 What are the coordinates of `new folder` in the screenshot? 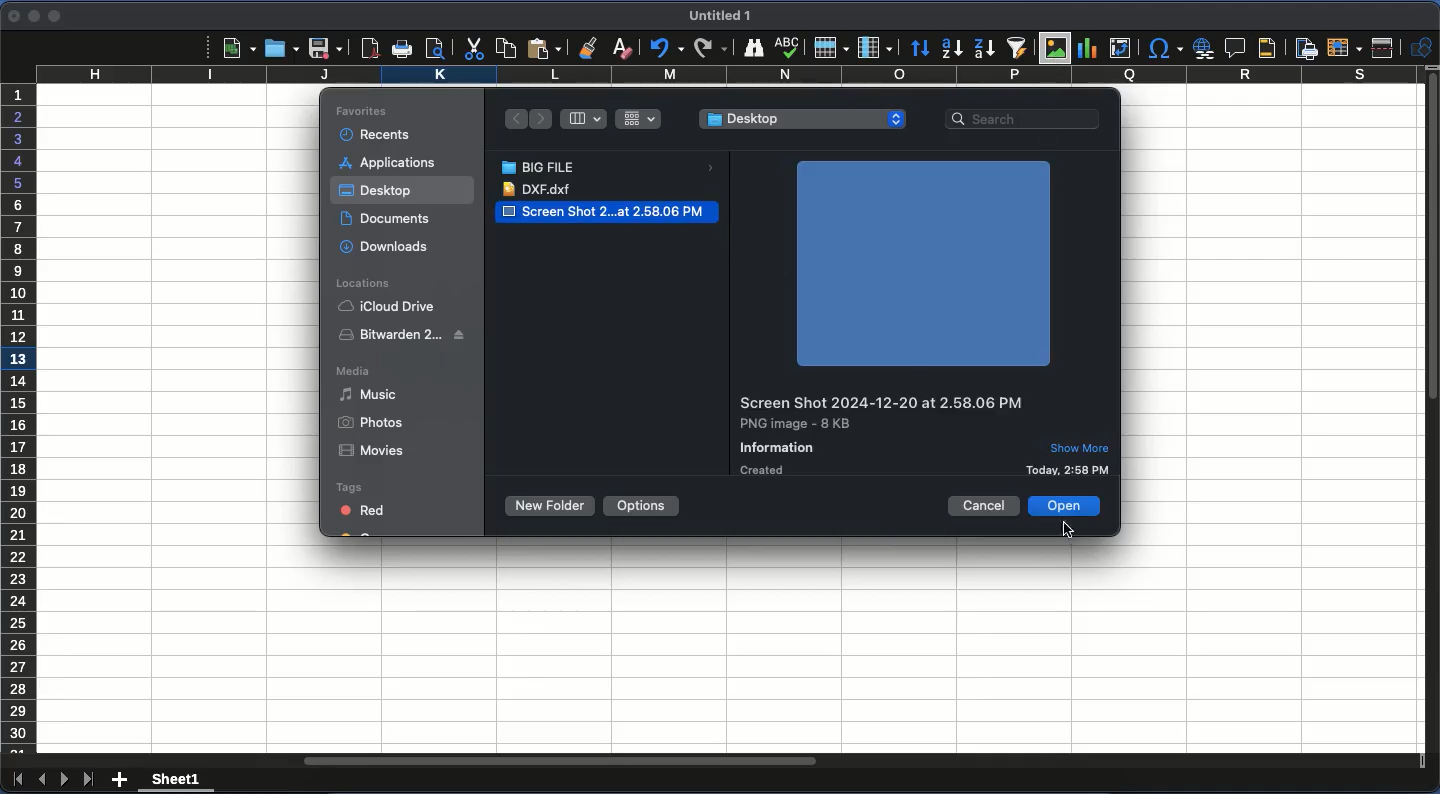 It's located at (553, 506).